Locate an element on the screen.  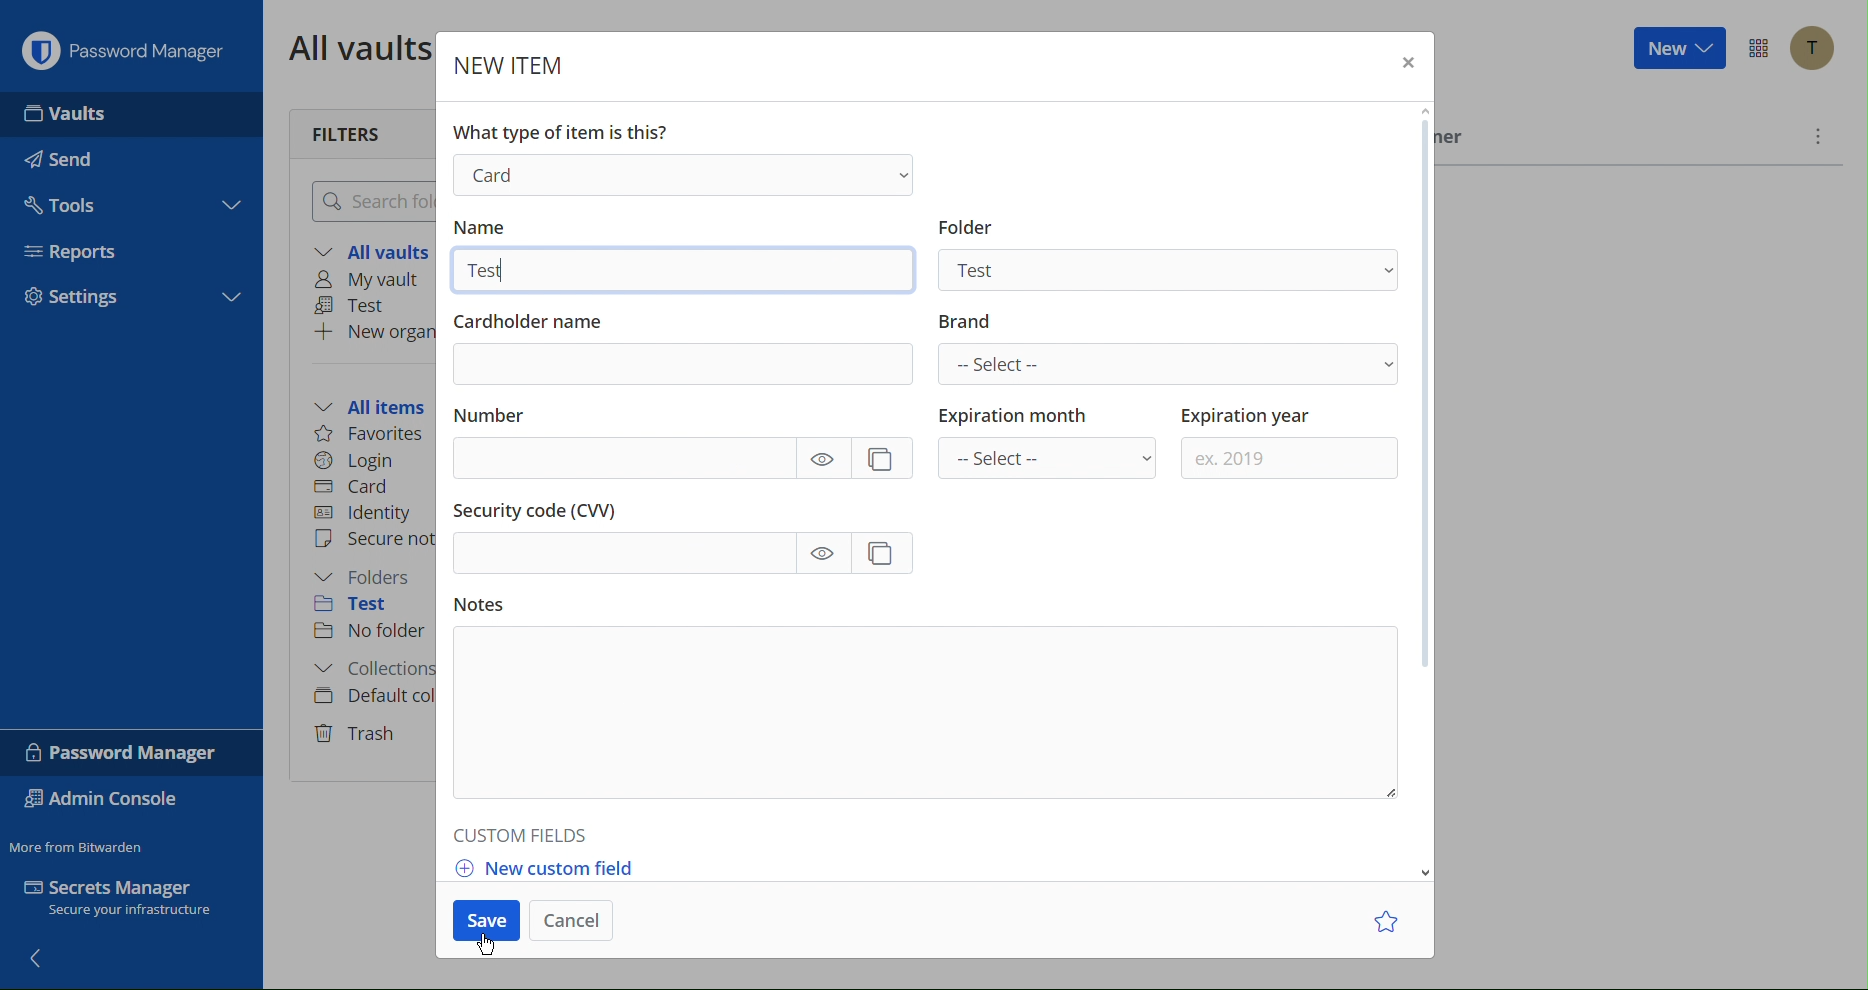
Password Manager is located at coordinates (136, 52).